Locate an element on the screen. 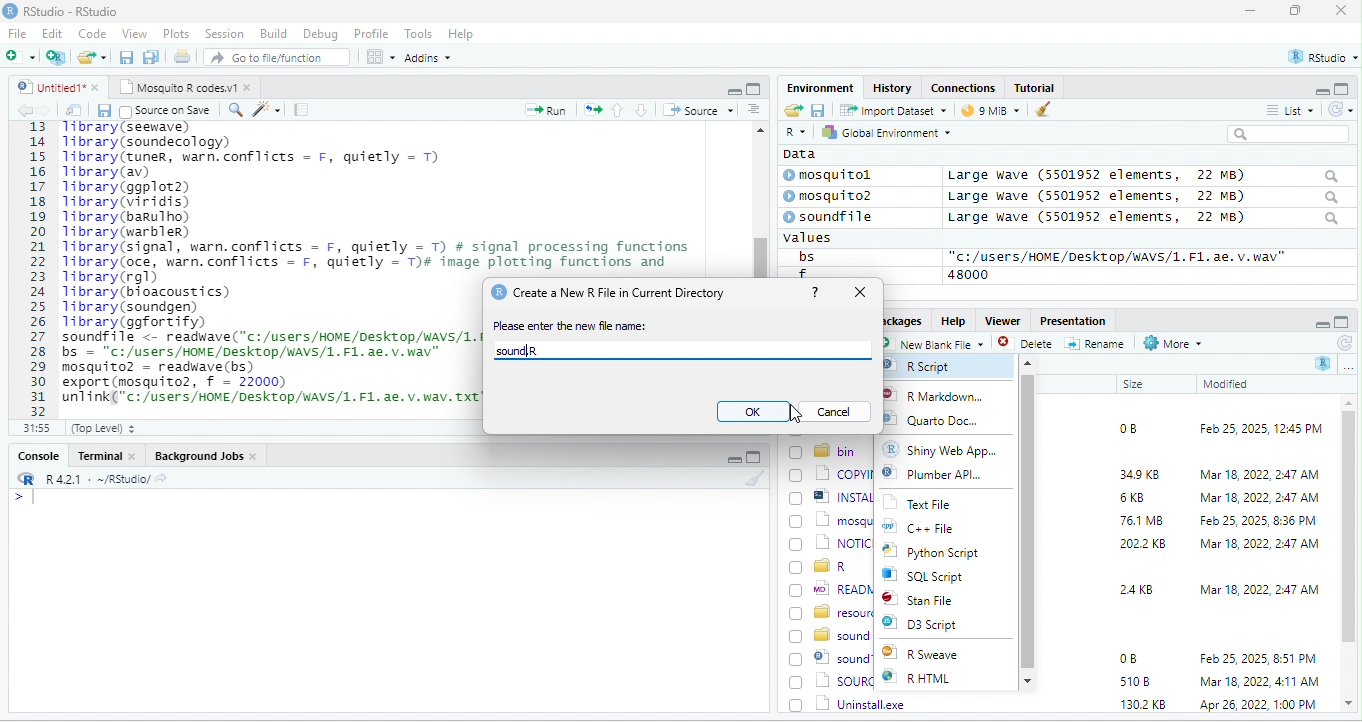 The image size is (1362, 722). Shiny Web App... is located at coordinates (951, 449).